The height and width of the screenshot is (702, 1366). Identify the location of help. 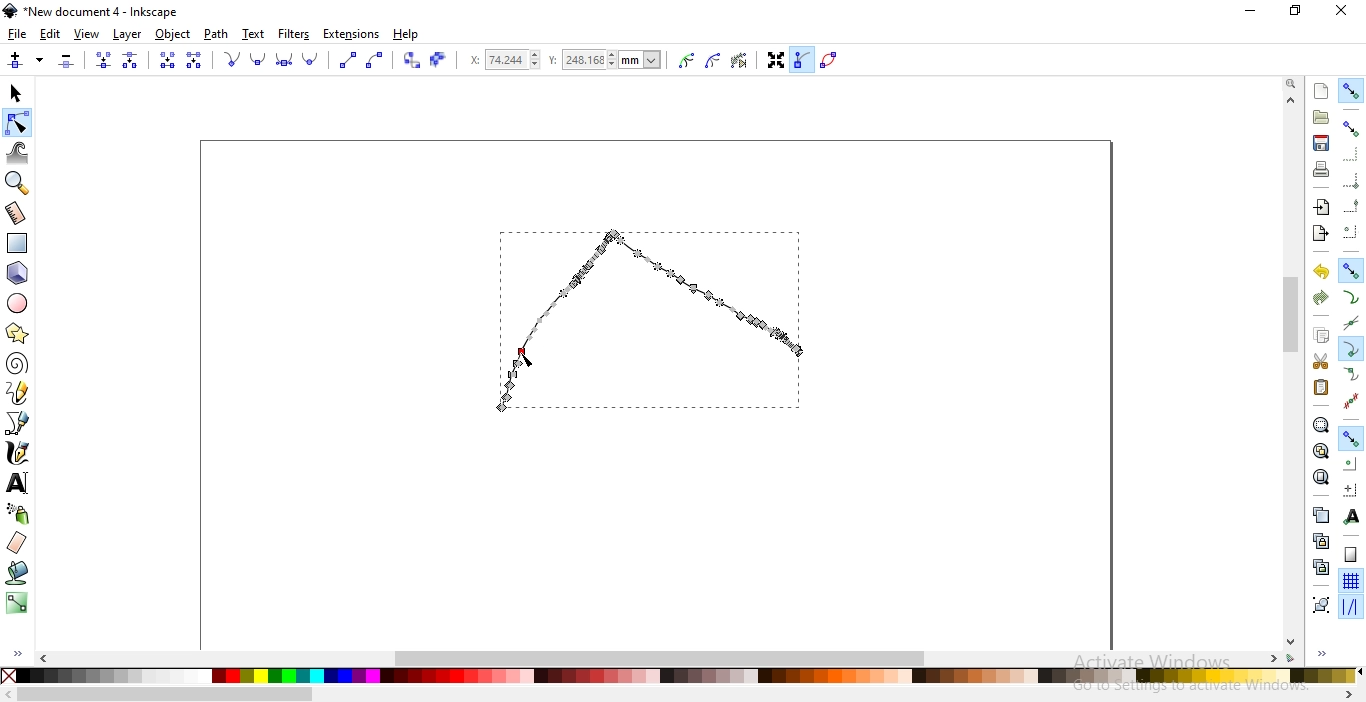
(406, 35).